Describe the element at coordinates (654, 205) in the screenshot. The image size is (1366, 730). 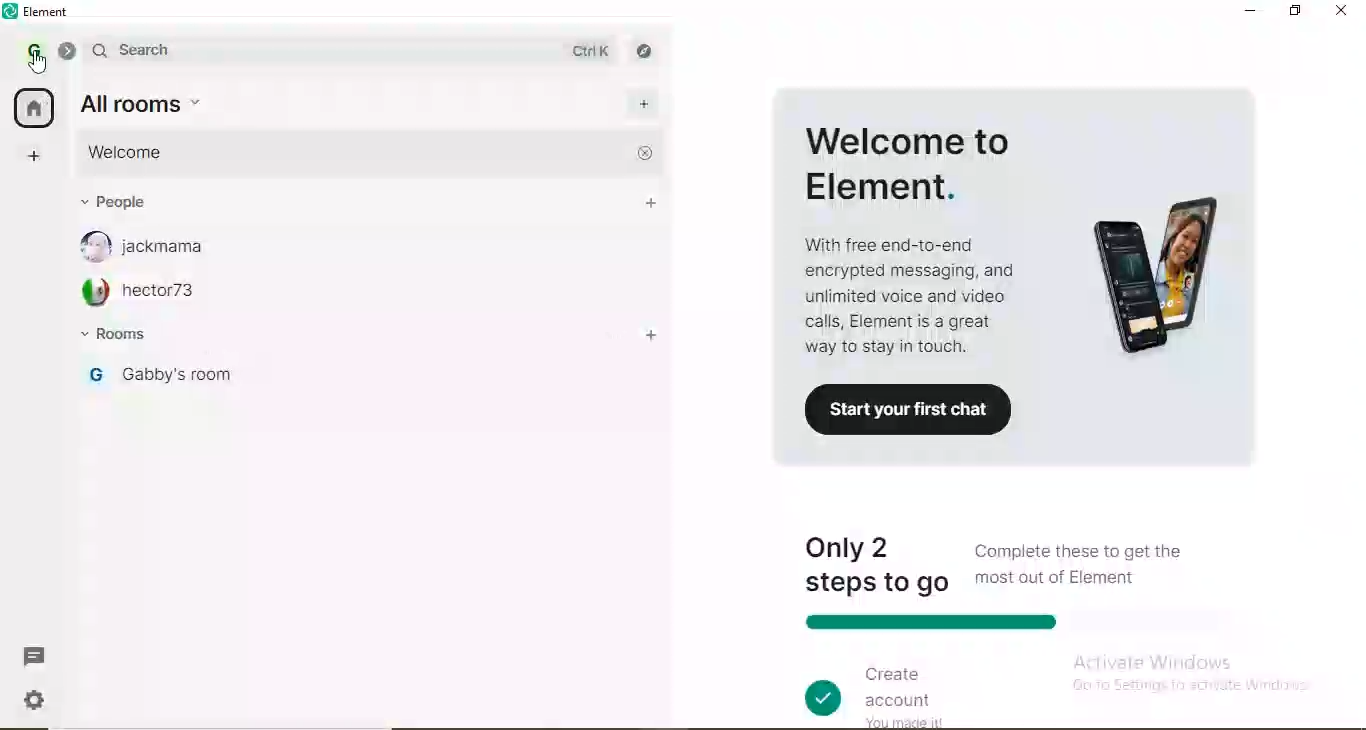
I see `people` at that location.